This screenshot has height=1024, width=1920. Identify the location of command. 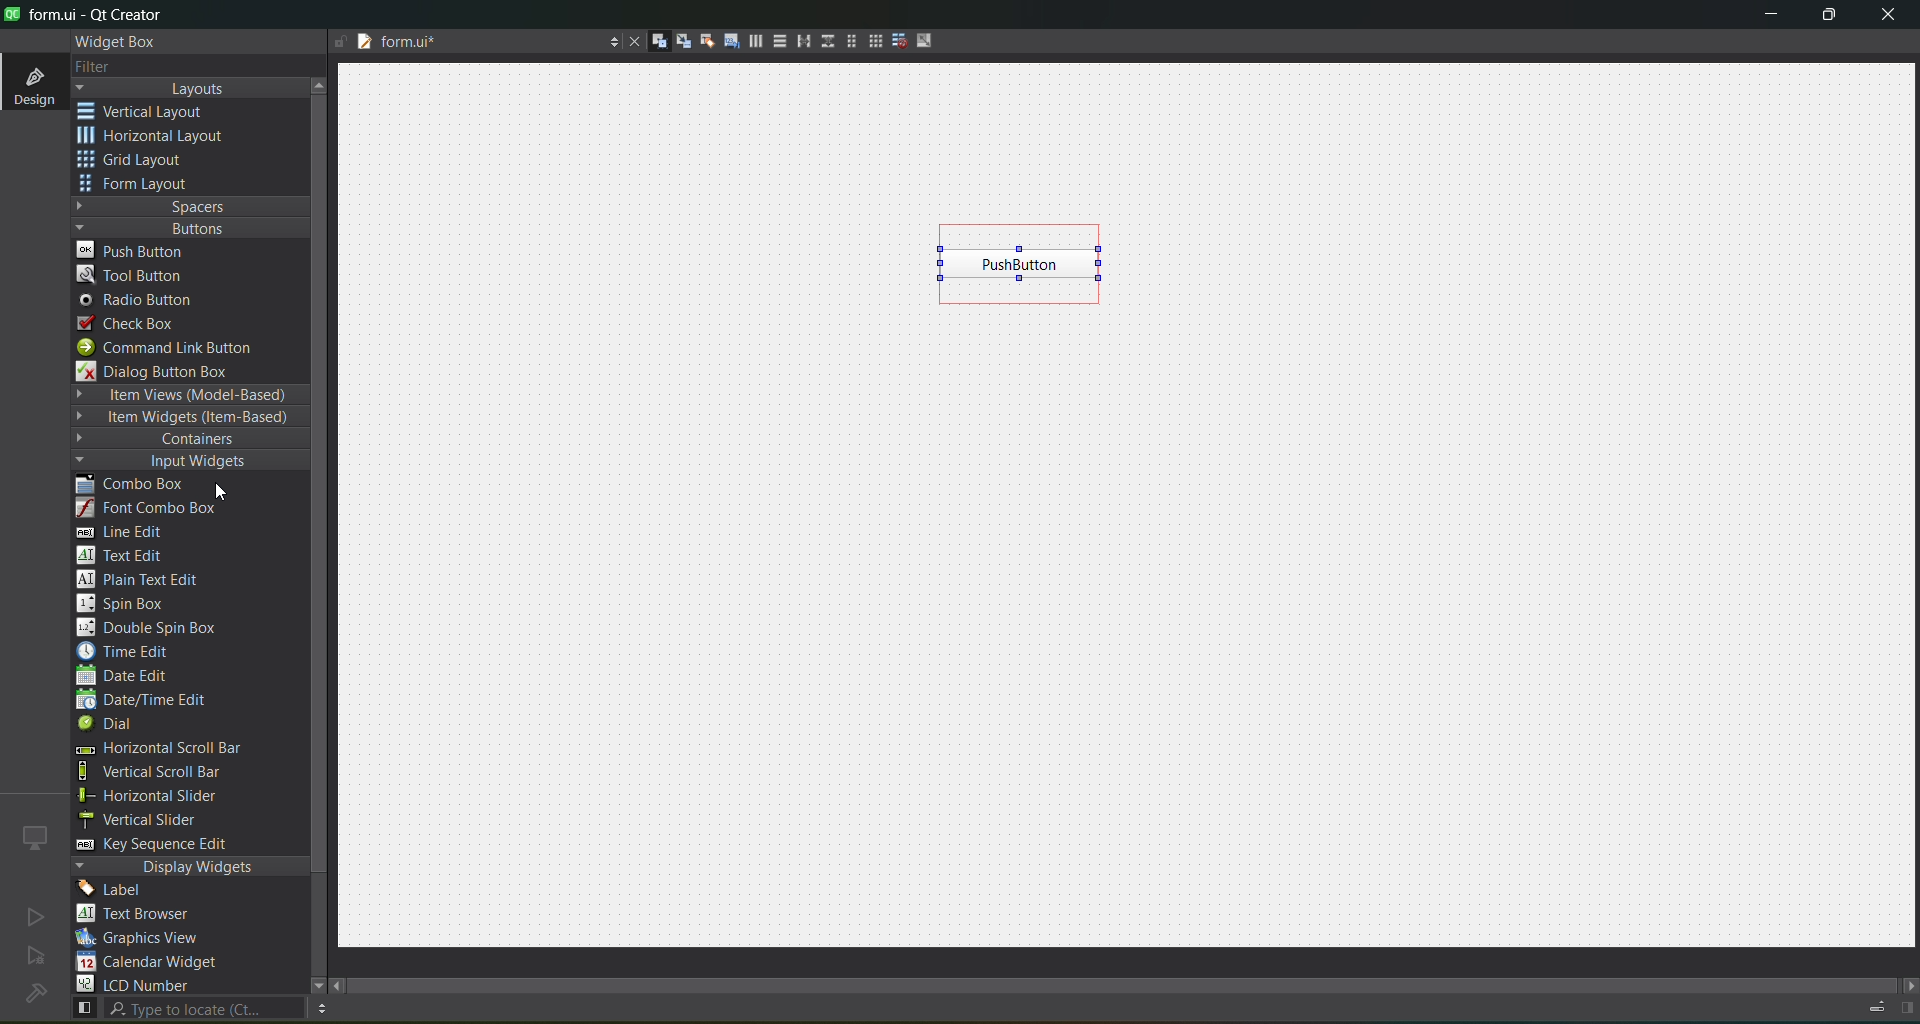
(178, 350).